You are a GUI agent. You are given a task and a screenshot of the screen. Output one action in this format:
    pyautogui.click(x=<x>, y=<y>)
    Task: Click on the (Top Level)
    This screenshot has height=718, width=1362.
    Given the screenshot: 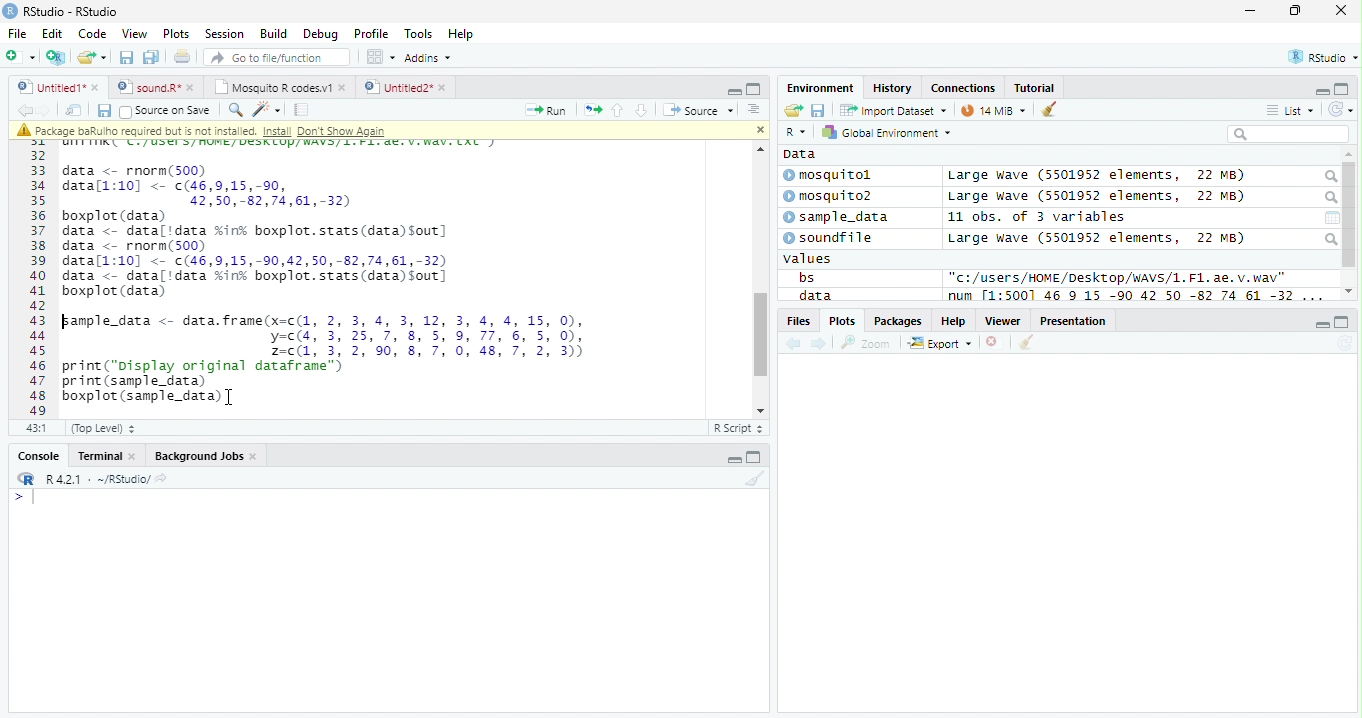 What is the action you would take?
    pyautogui.click(x=103, y=429)
    